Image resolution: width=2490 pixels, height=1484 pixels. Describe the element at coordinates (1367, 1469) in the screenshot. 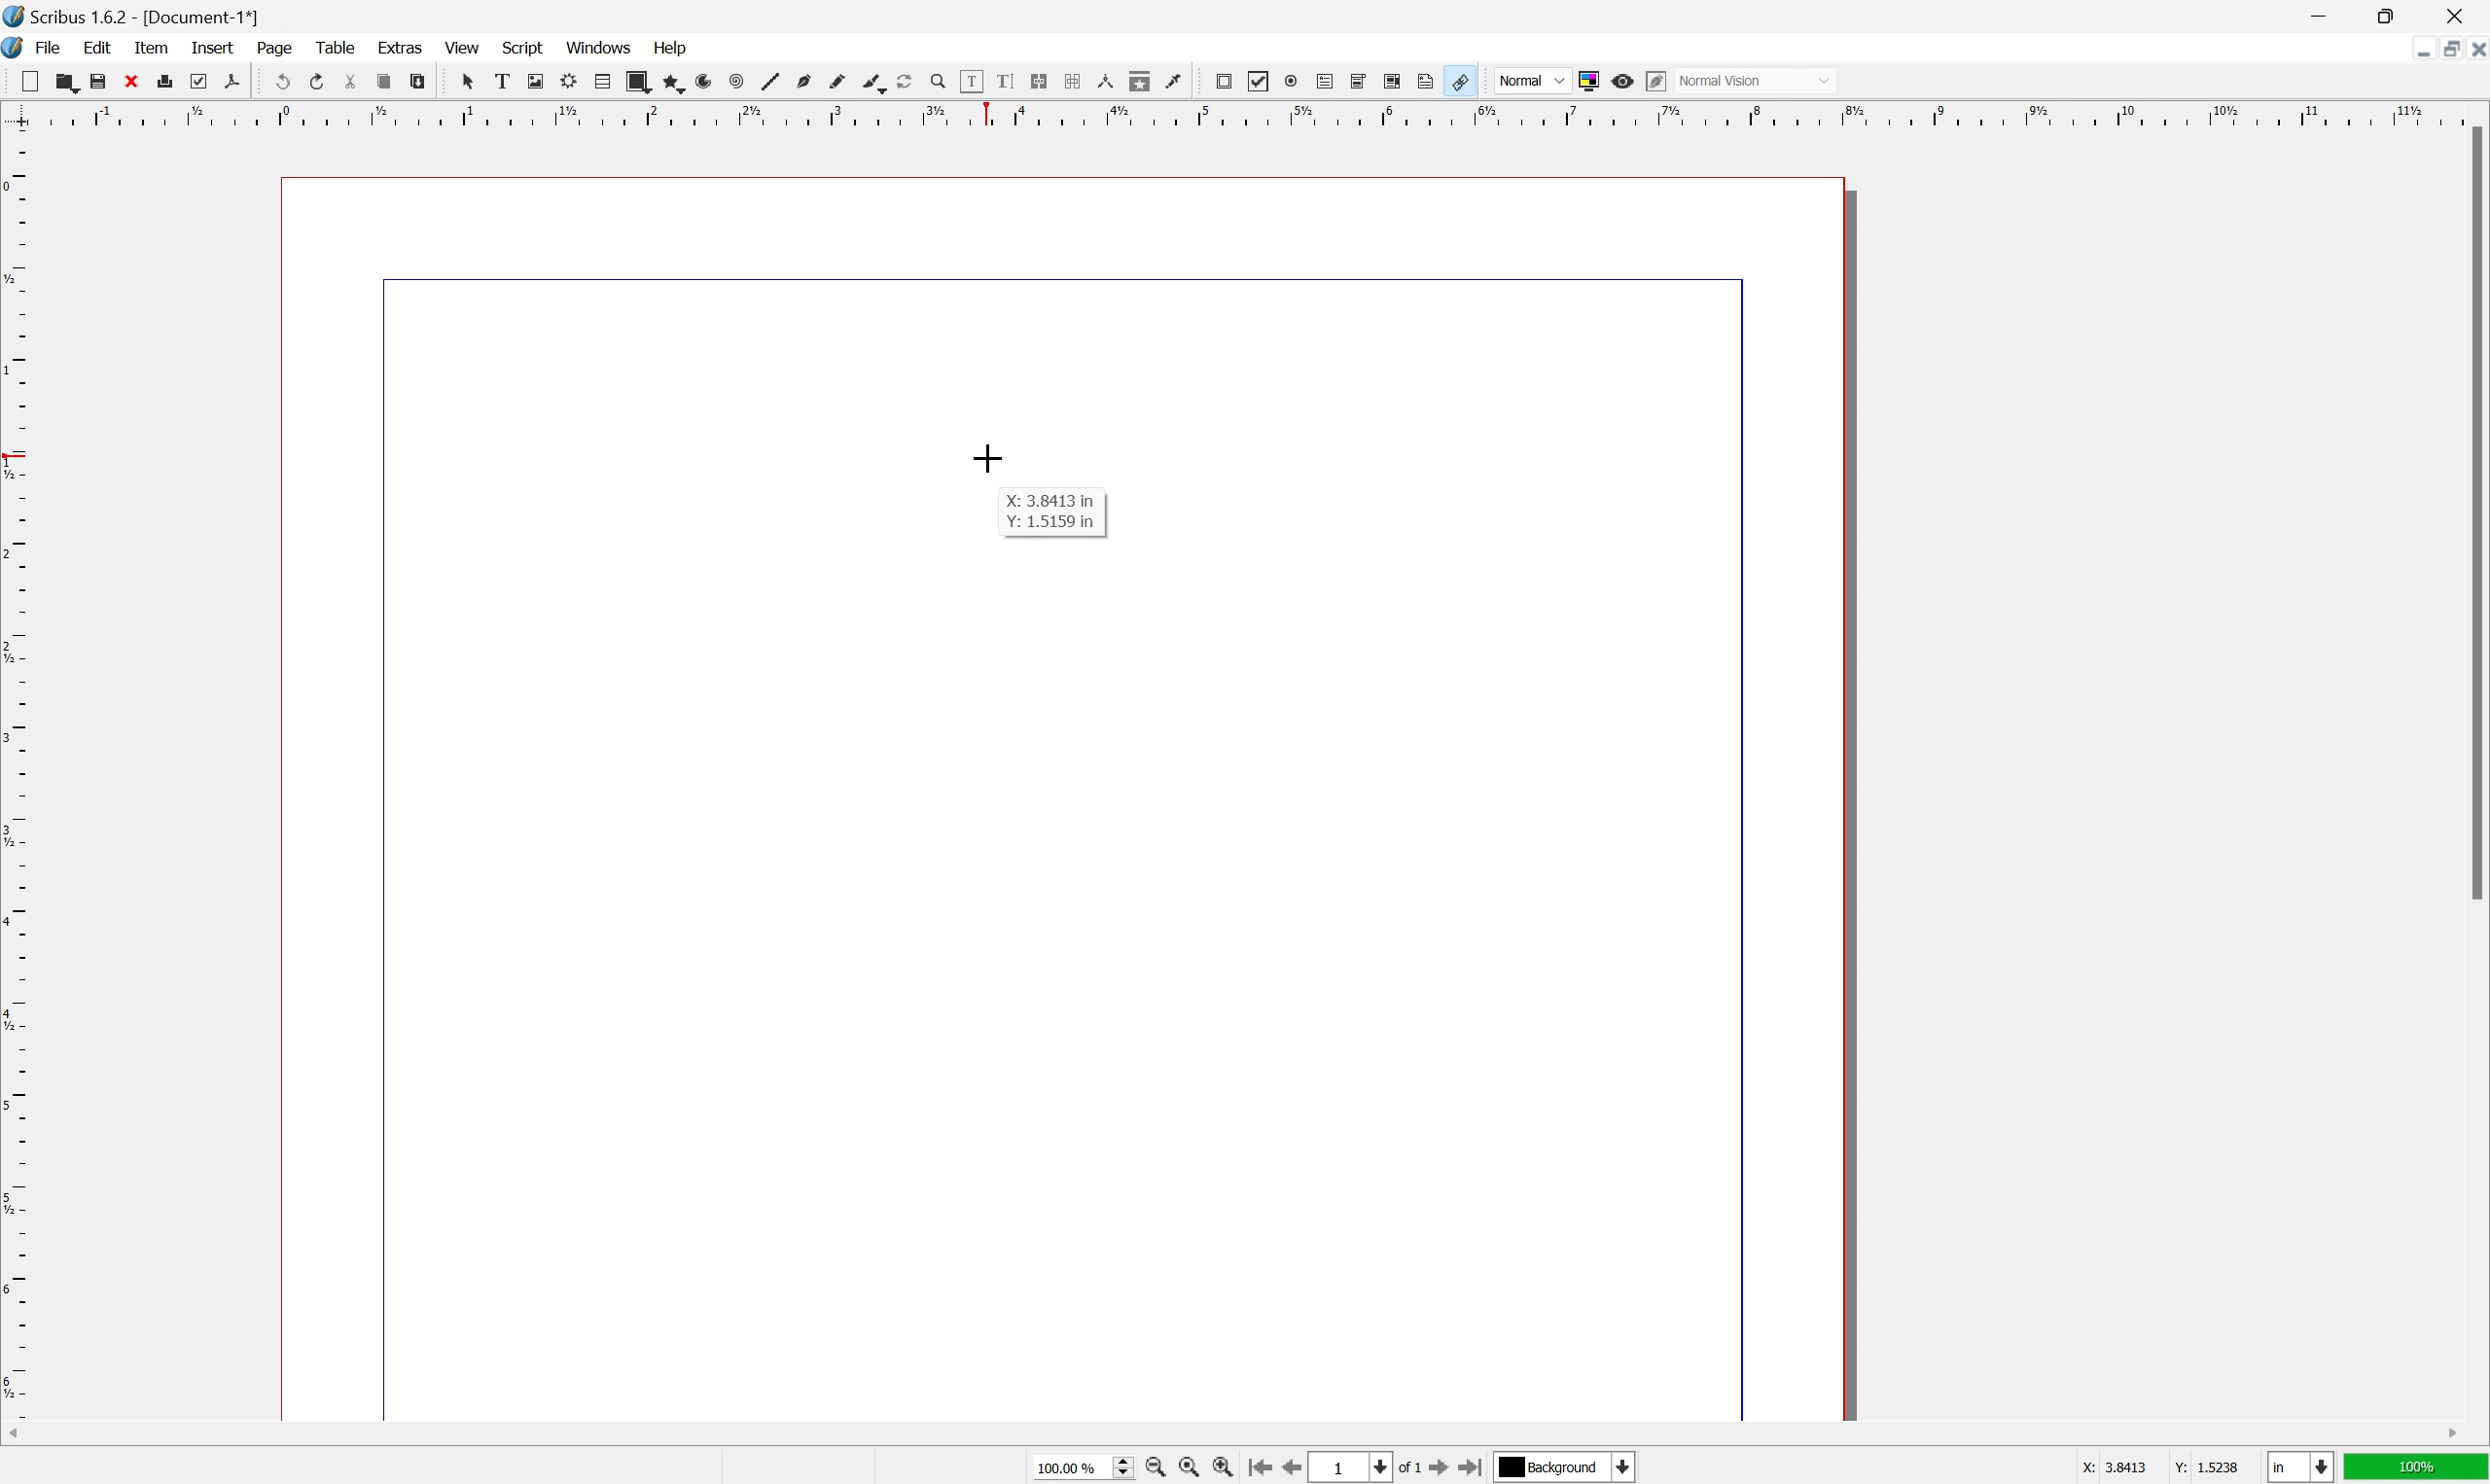

I see `select current page` at that location.